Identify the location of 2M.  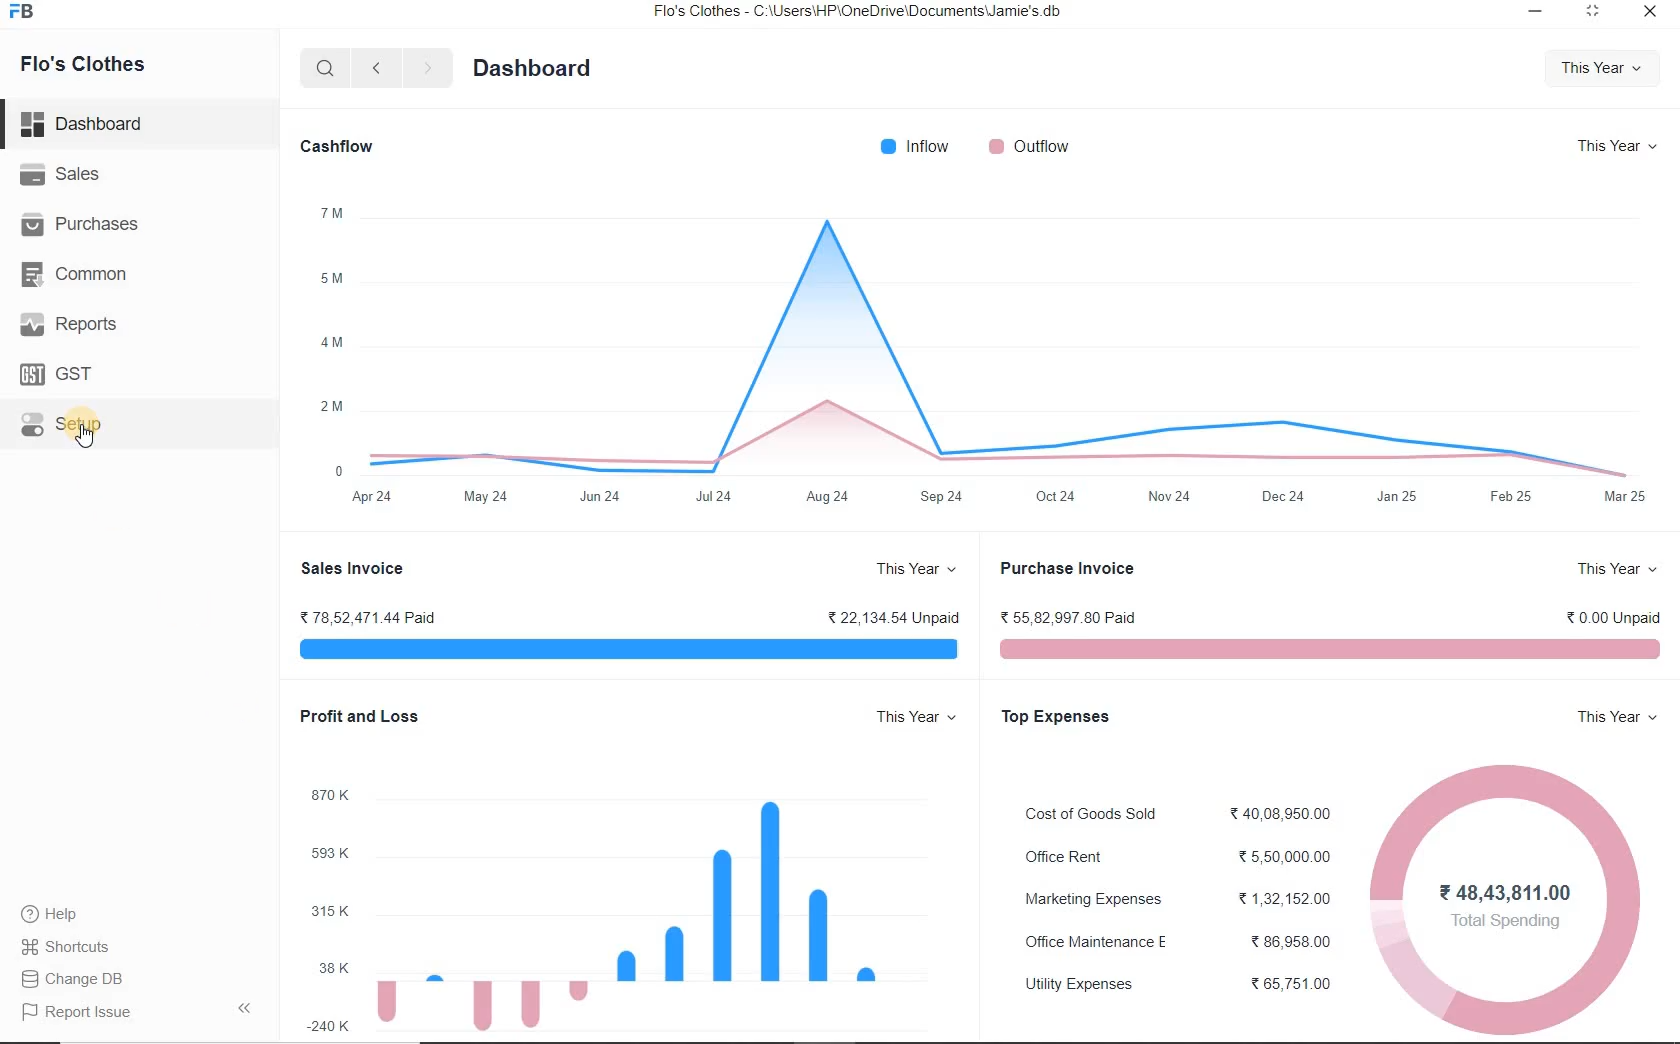
(334, 407).